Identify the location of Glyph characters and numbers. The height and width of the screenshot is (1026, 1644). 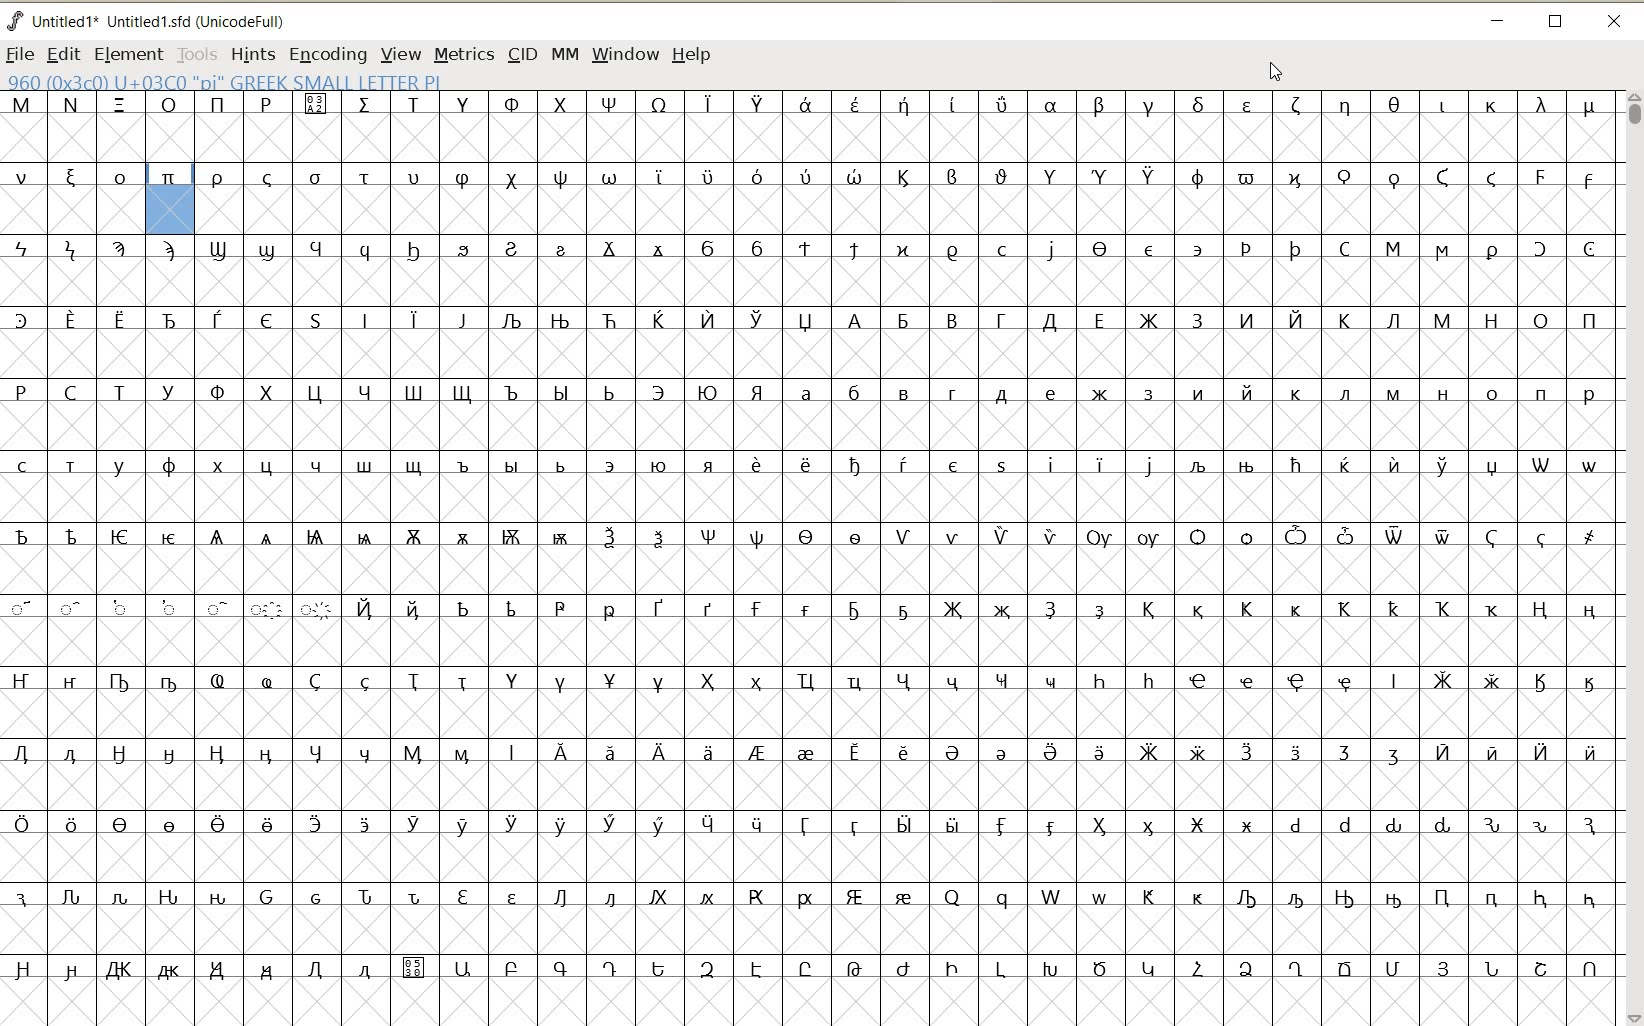
(928, 560).